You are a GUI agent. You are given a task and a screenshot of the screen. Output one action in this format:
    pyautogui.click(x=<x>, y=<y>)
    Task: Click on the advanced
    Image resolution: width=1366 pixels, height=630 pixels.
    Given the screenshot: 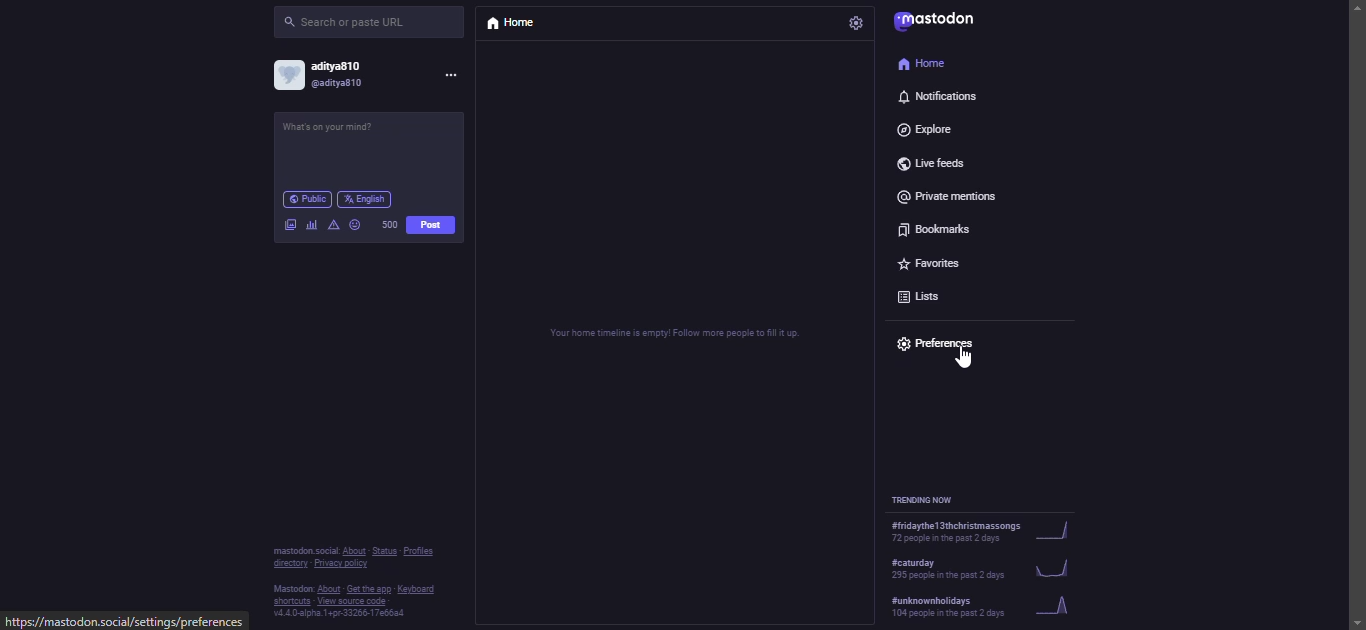 What is the action you would take?
    pyautogui.click(x=335, y=225)
    